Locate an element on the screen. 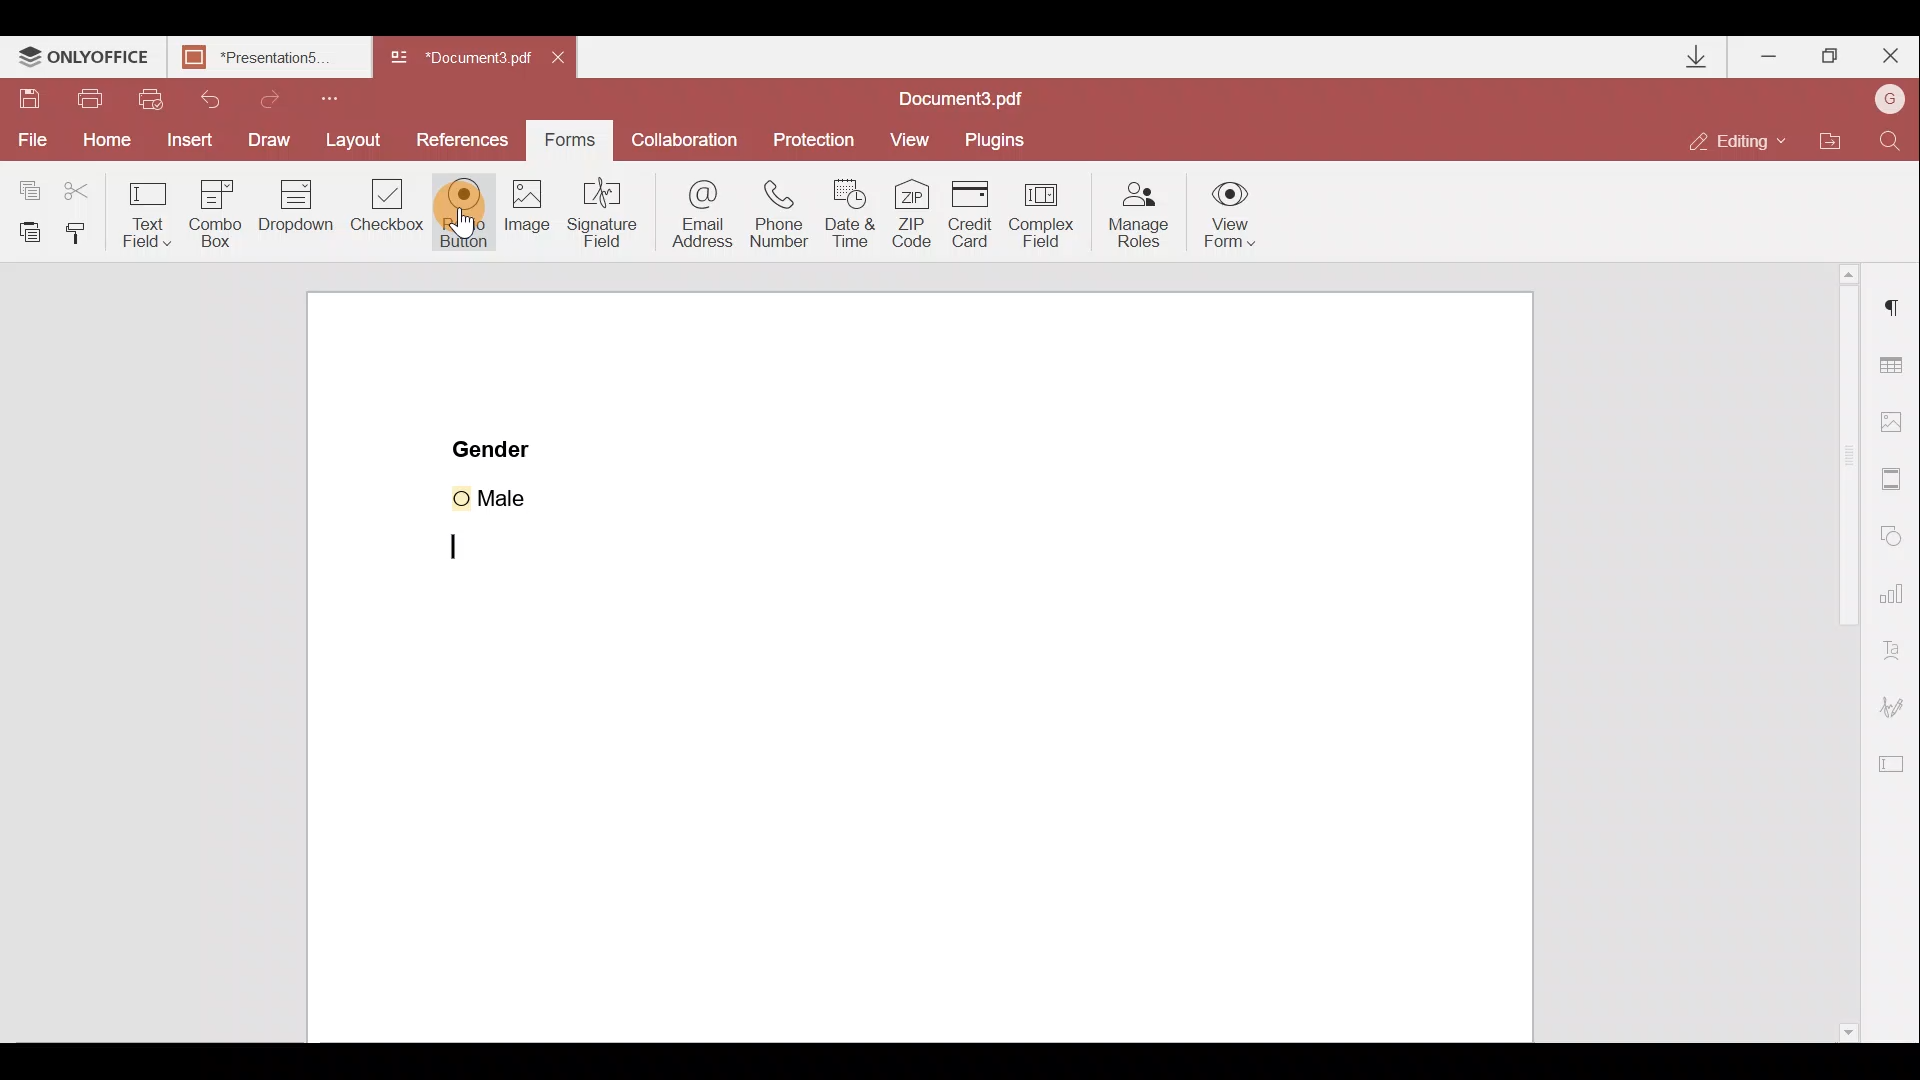 The width and height of the screenshot is (1920, 1080). ZIP code is located at coordinates (912, 214).